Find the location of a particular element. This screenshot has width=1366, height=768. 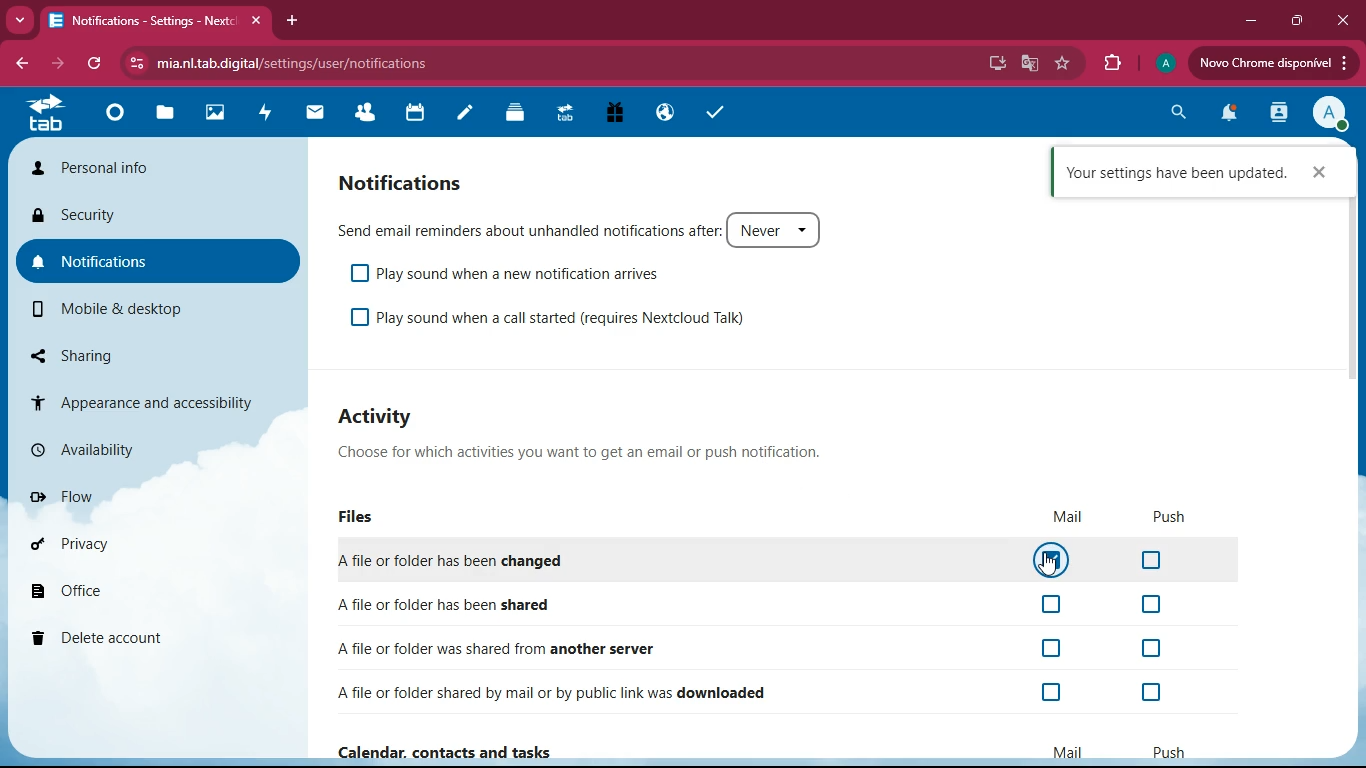

off is located at coordinates (1055, 693).